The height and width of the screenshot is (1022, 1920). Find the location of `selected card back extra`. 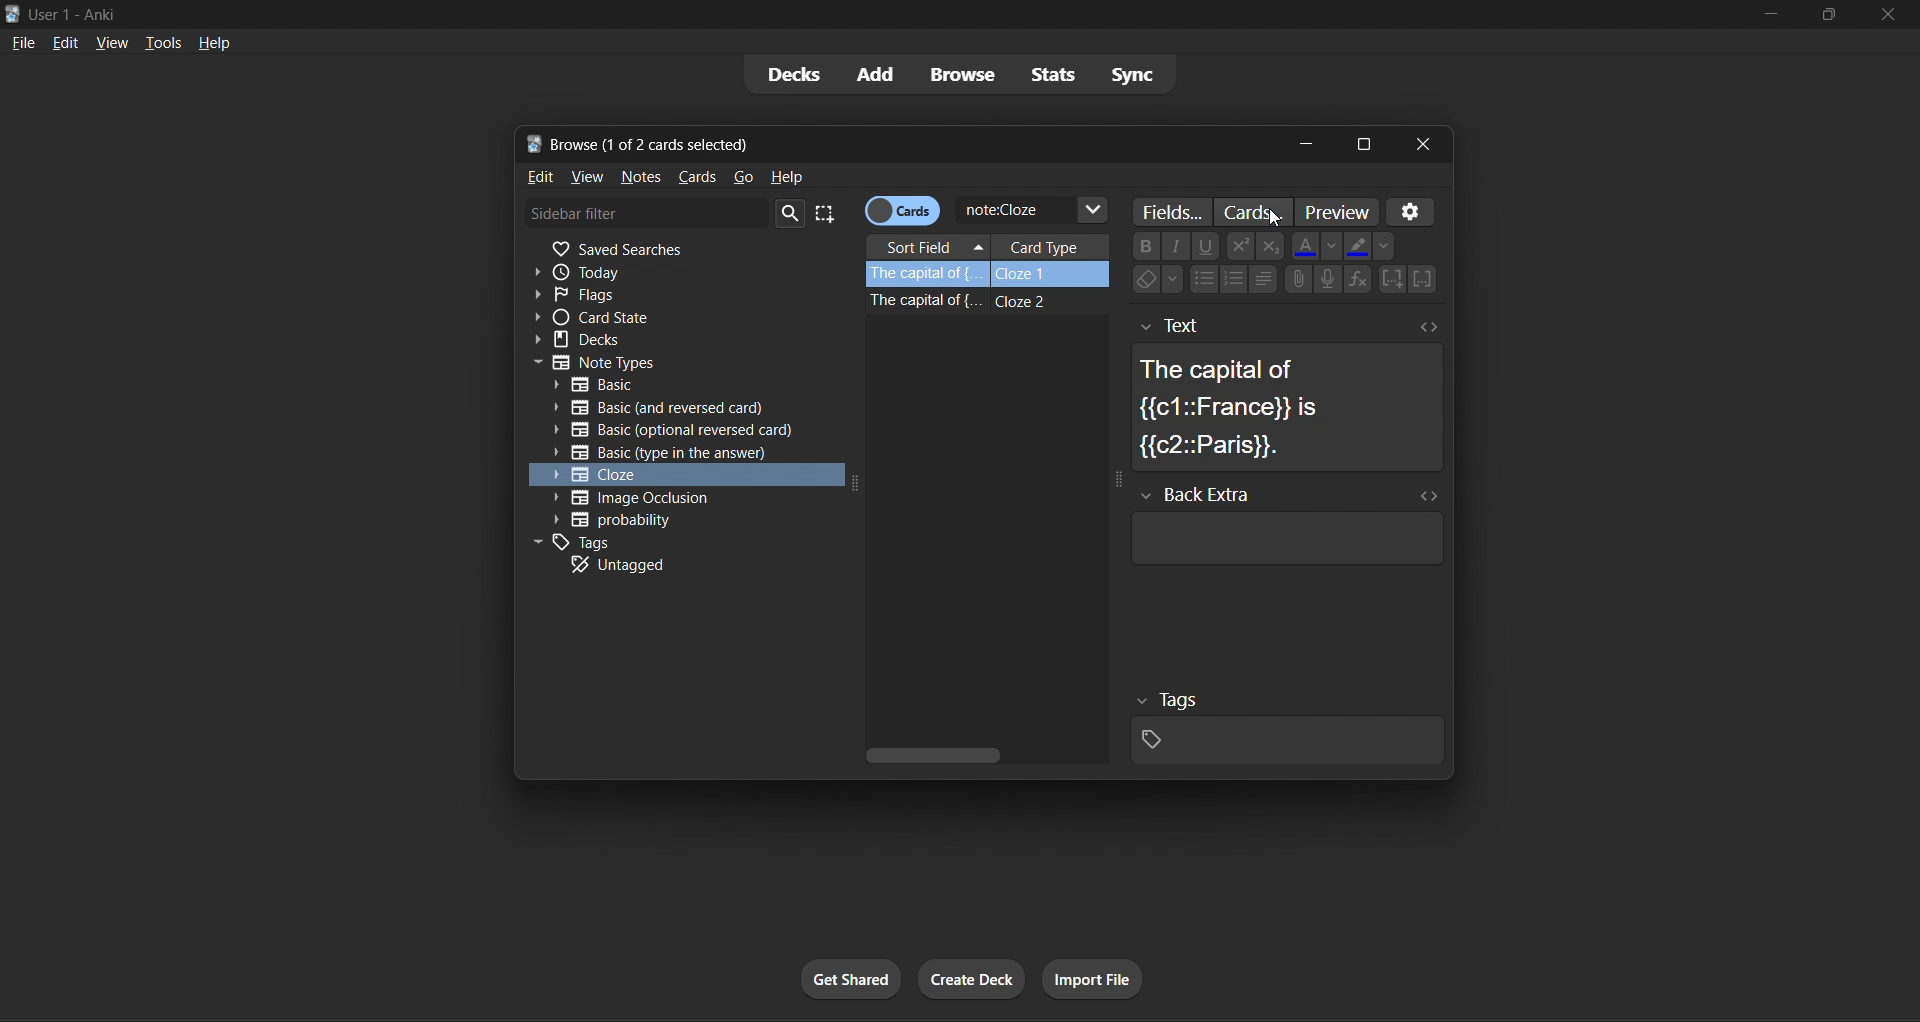

selected card back extra is located at coordinates (1283, 525).